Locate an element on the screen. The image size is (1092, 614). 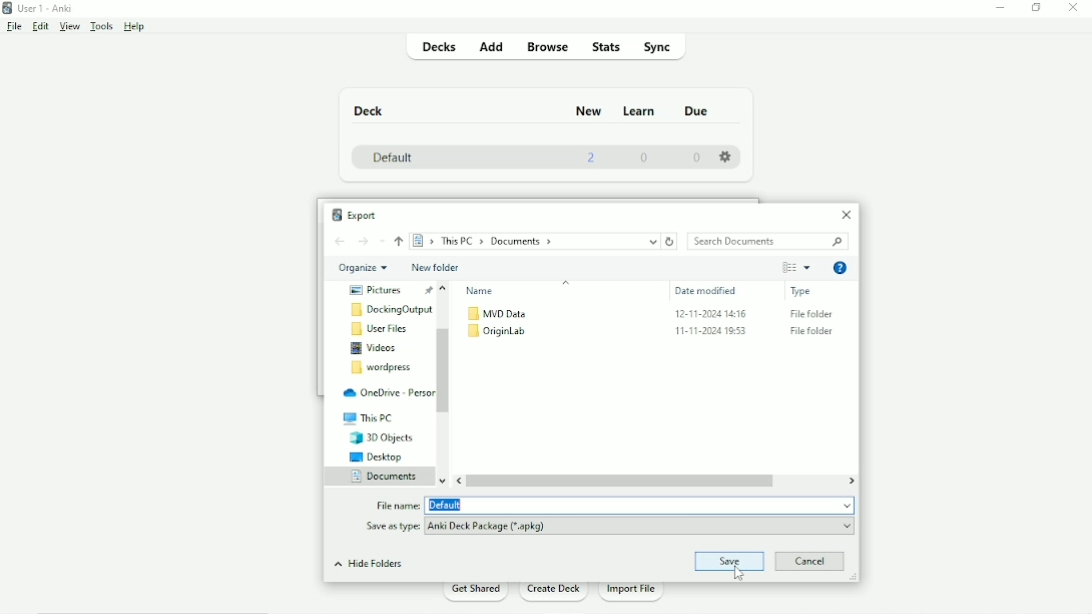
Back is located at coordinates (341, 243).